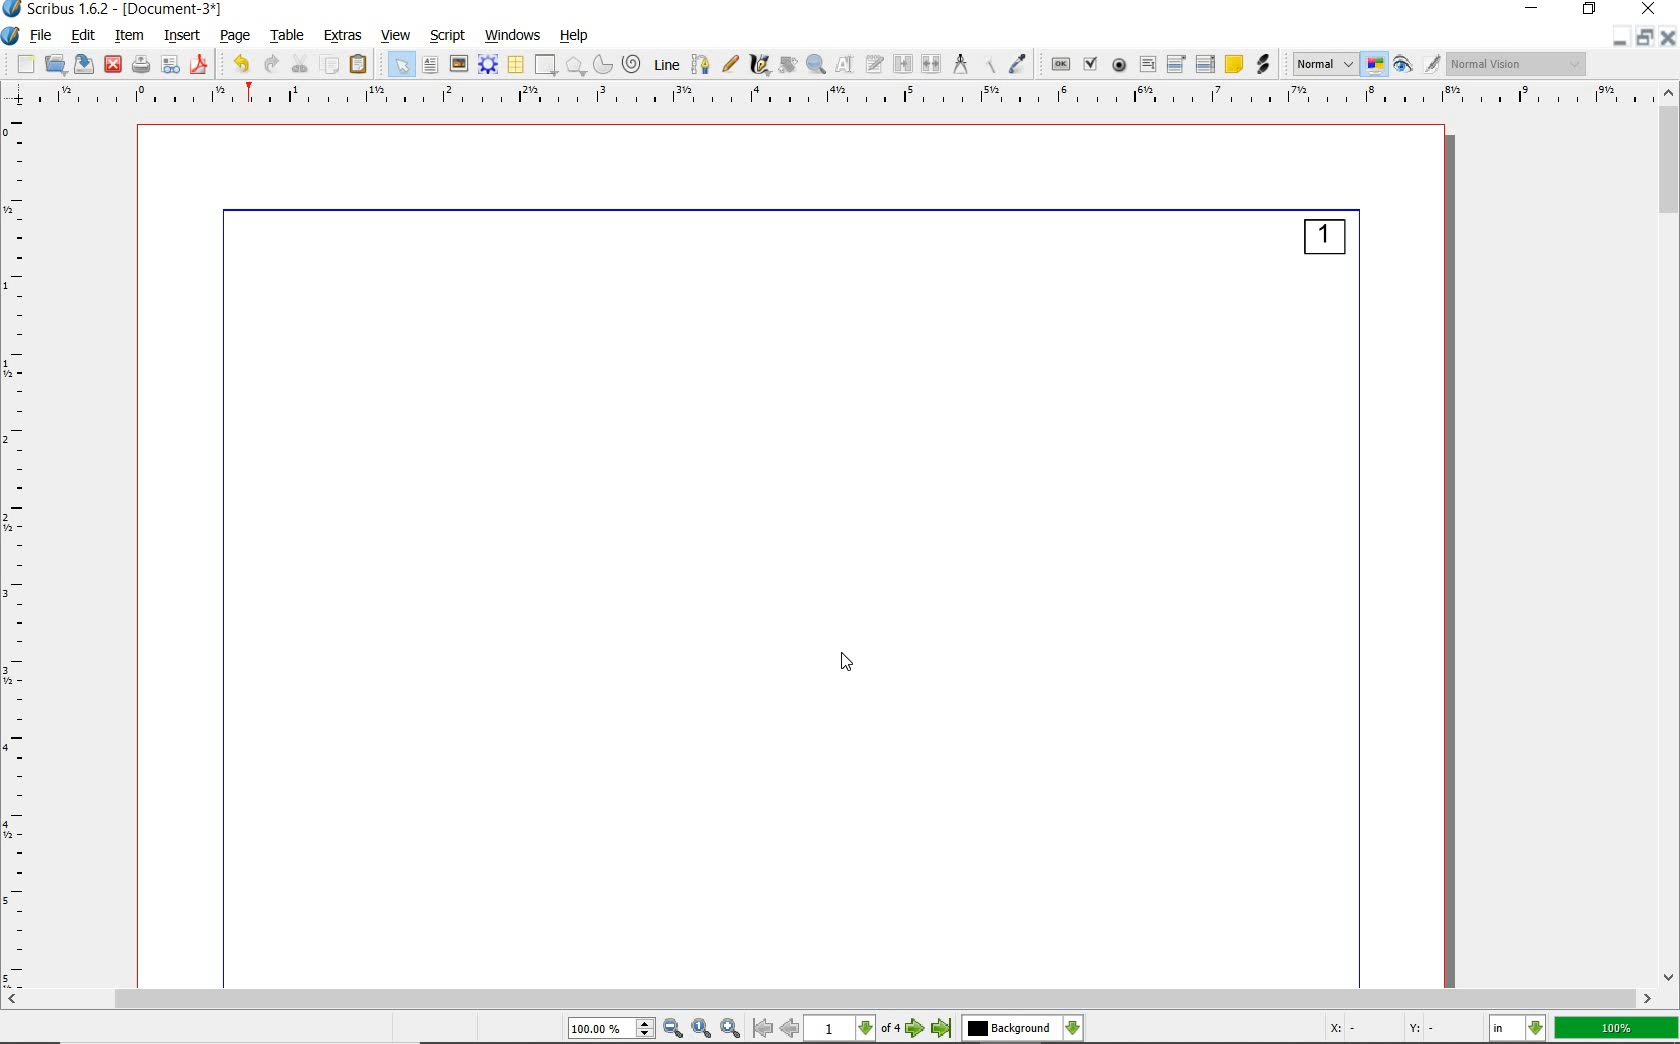  Describe the element at coordinates (22, 550) in the screenshot. I see `Vertical Margin` at that location.